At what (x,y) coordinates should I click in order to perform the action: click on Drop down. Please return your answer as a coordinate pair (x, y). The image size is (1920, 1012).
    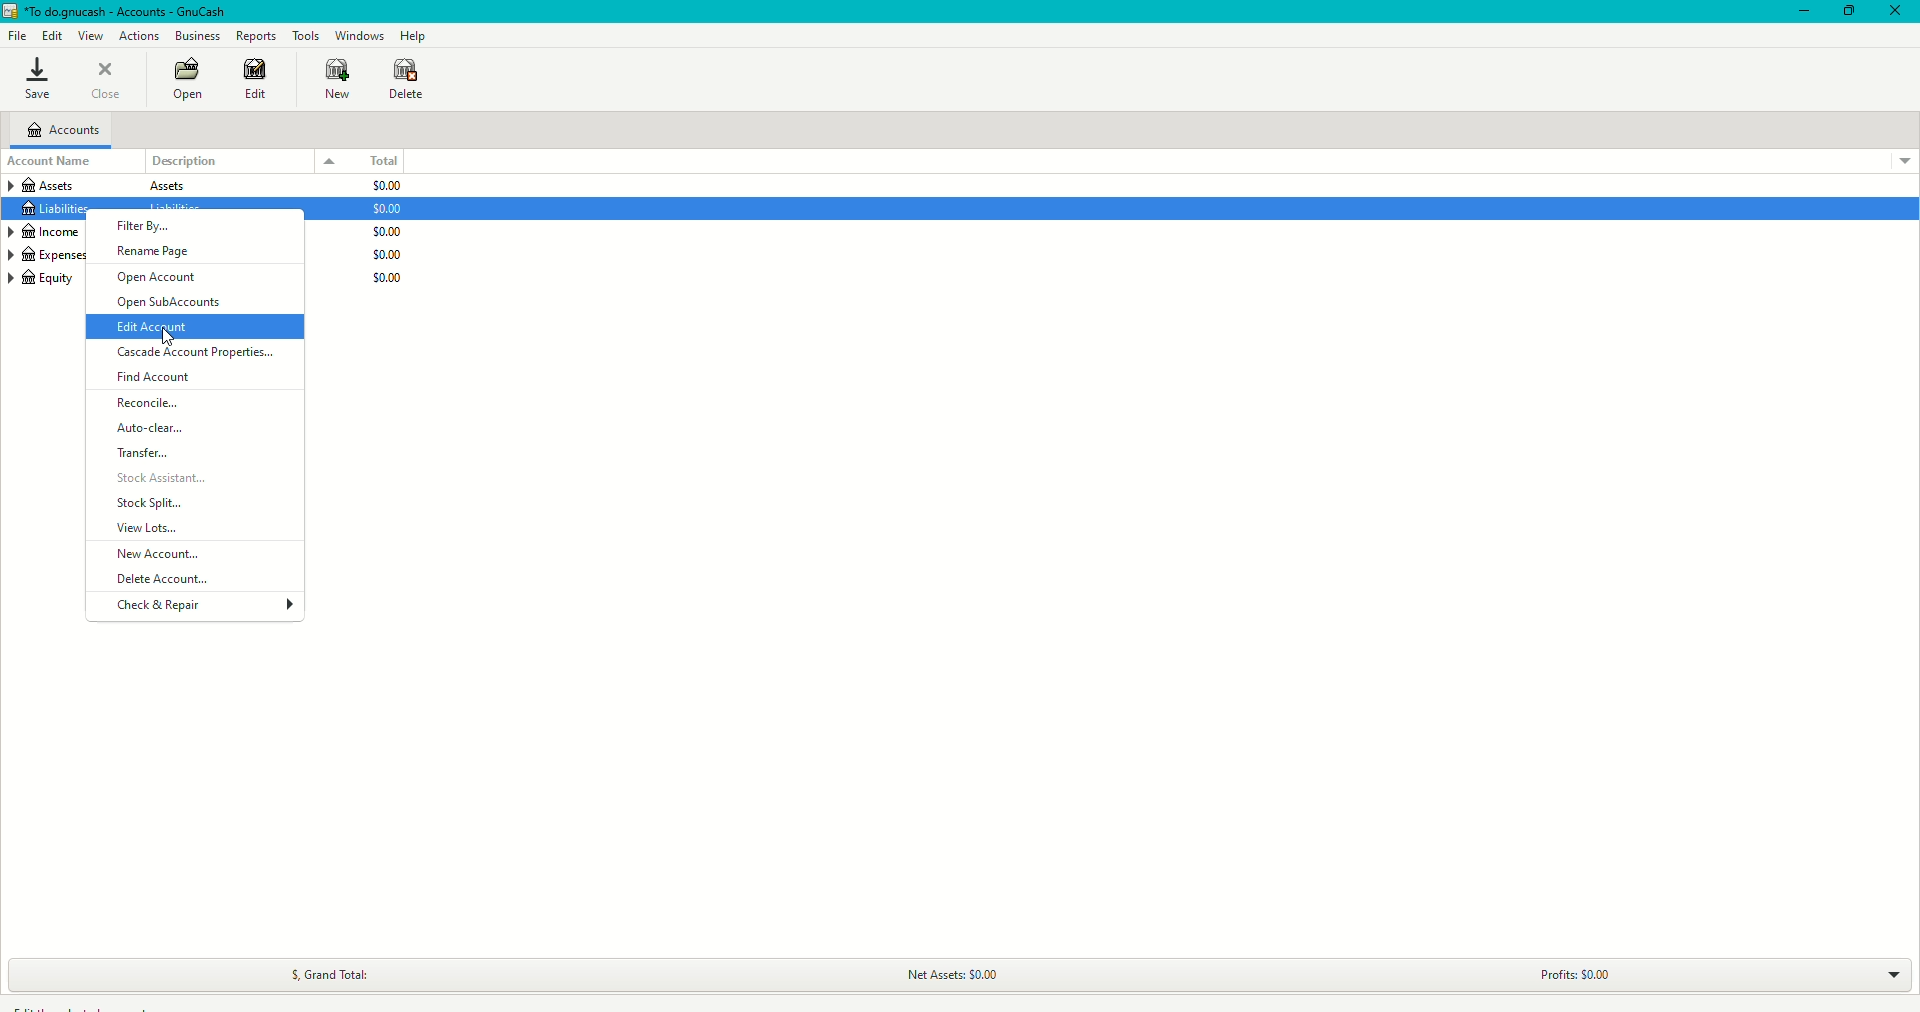
    Looking at the image, I should click on (328, 161).